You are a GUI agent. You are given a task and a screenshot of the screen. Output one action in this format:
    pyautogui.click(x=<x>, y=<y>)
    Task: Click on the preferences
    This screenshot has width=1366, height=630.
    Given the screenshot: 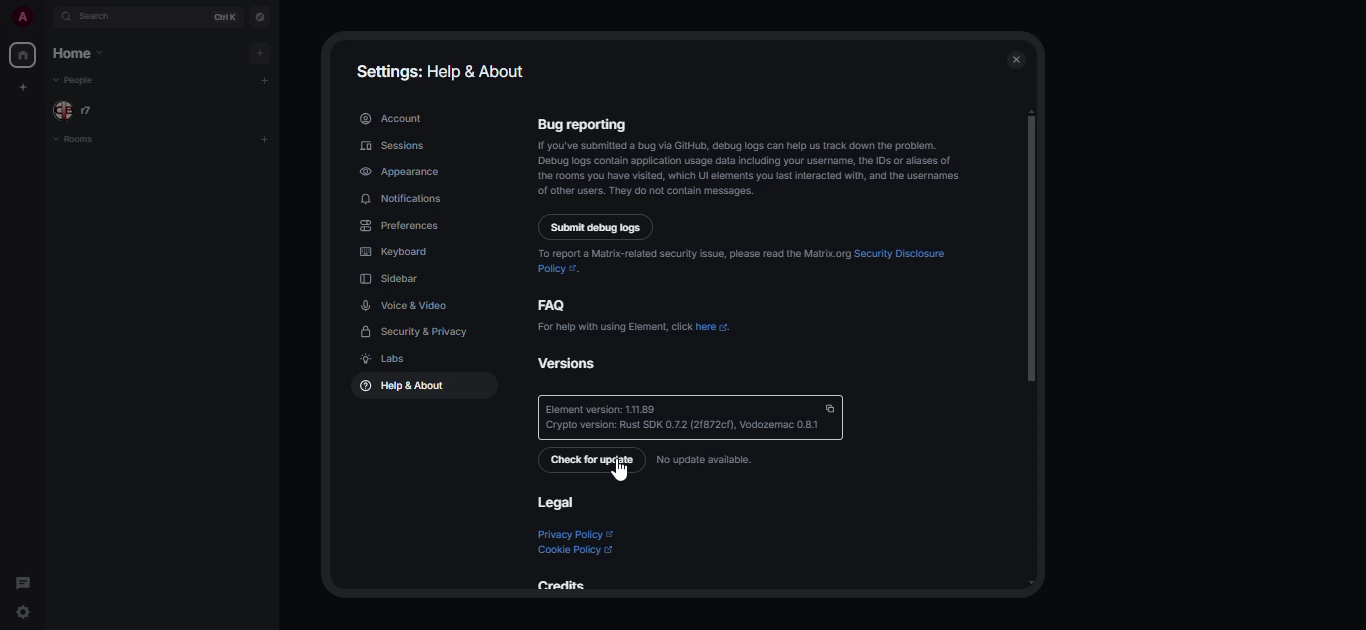 What is the action you would take?
    pyautogui.click(x=398, y=226)
    